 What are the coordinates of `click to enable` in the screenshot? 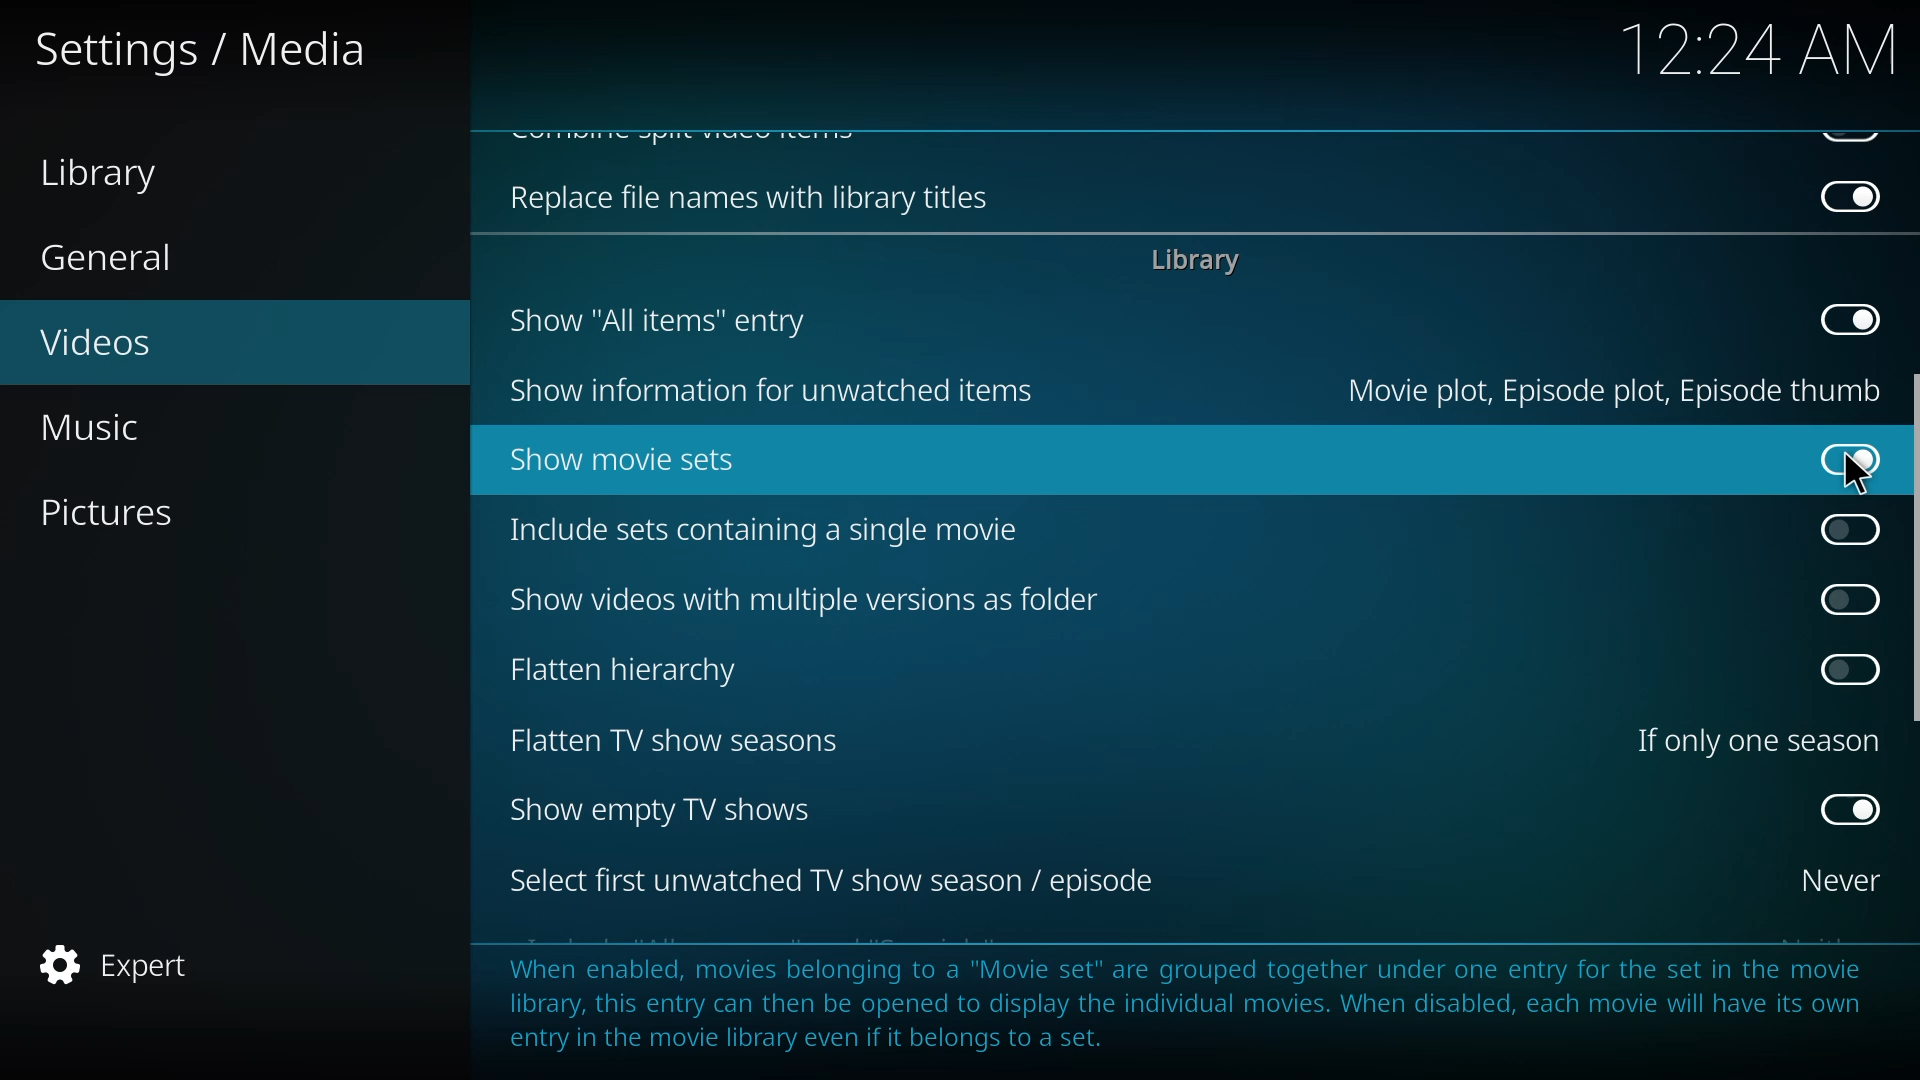 It's located at (1848, 527).